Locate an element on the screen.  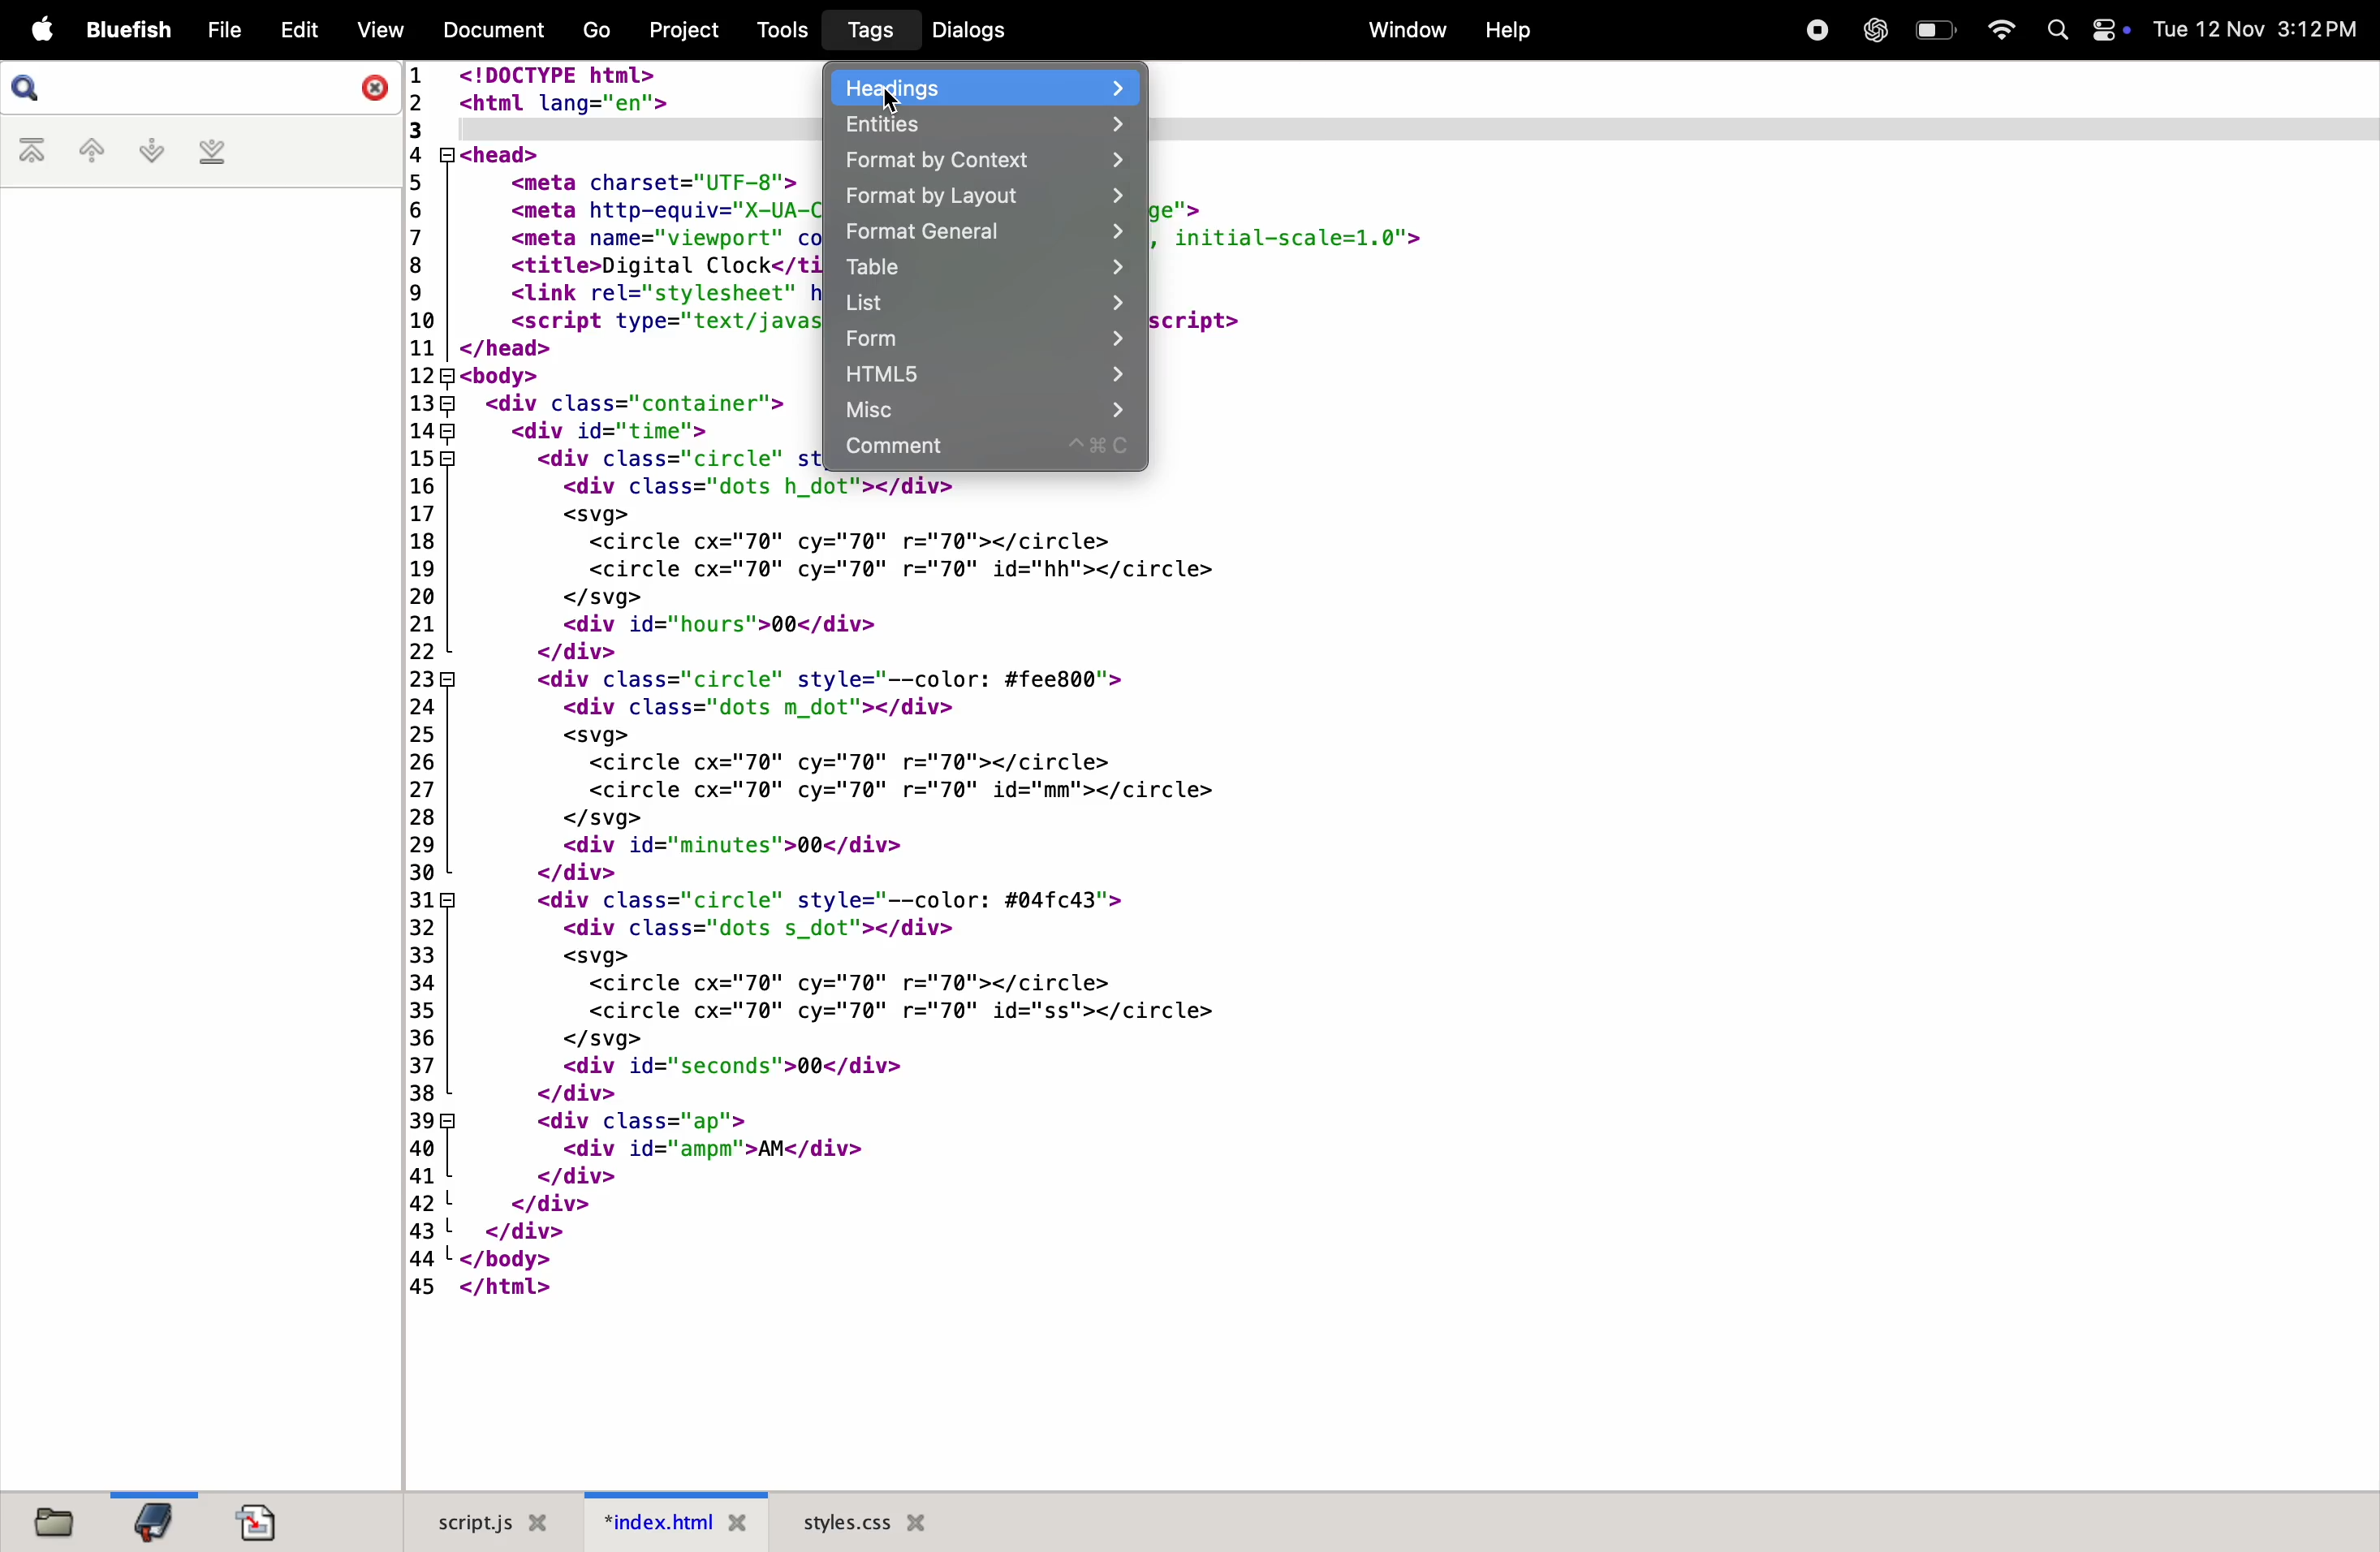
chatgpt is located at coordinates (1873, 30).